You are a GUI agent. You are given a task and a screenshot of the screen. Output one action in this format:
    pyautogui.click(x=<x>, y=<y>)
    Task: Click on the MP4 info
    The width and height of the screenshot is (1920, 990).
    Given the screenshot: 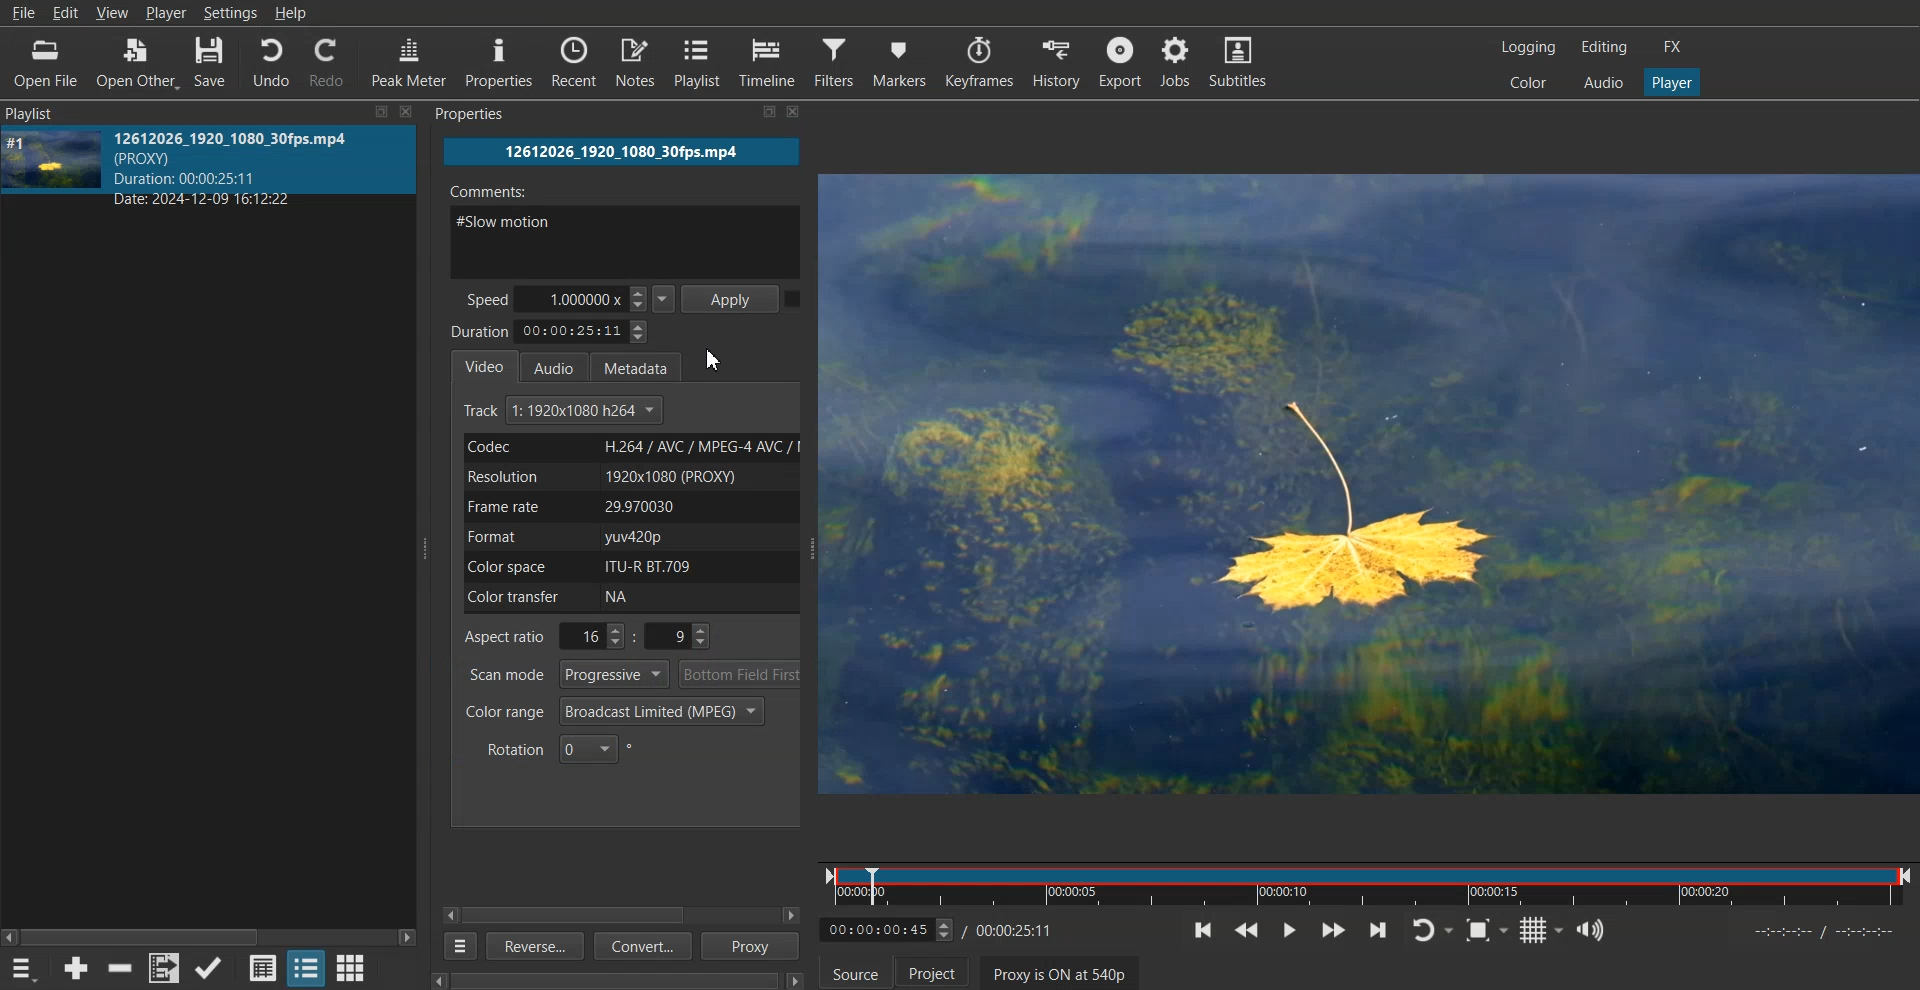 What is the action you would take?
    pyautogui.click(x=252, y=168)
    